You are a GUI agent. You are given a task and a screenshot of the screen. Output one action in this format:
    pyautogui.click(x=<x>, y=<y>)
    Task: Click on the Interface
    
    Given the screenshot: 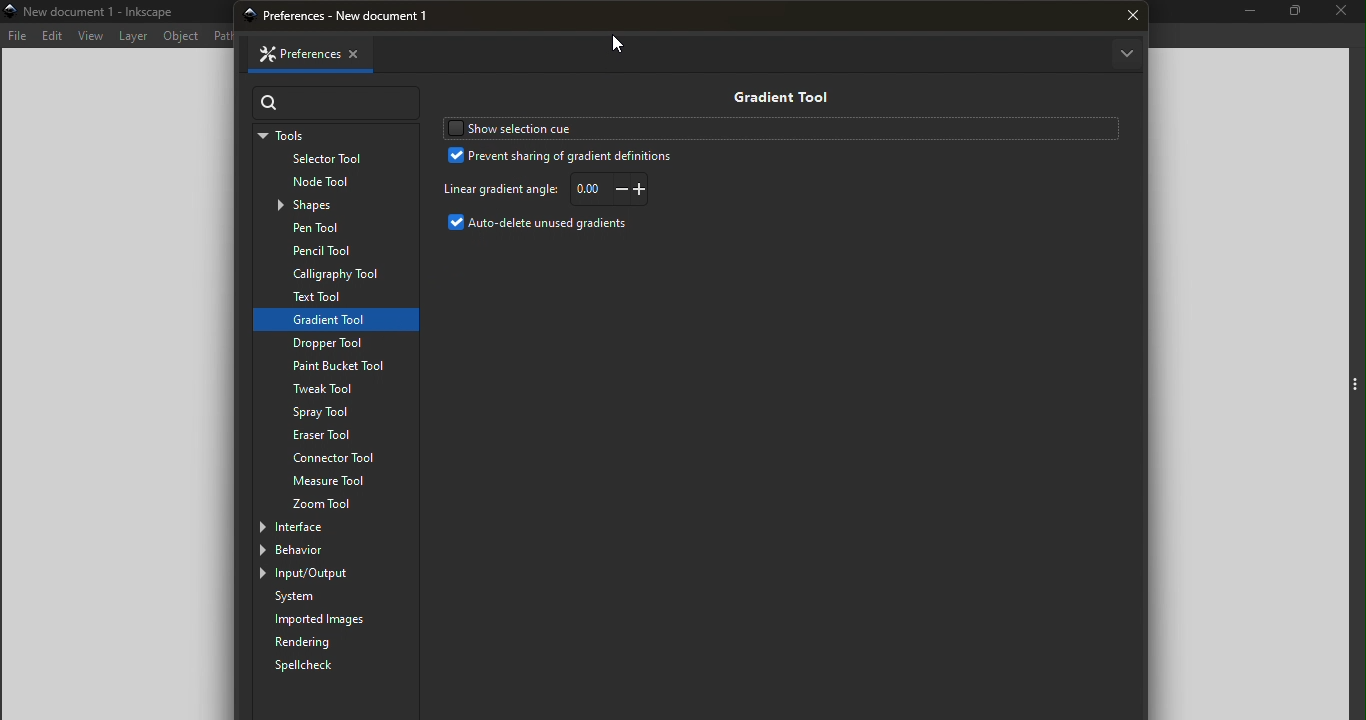 What is the action you would take?
    pyautogui.click(x=321, y=526)
    